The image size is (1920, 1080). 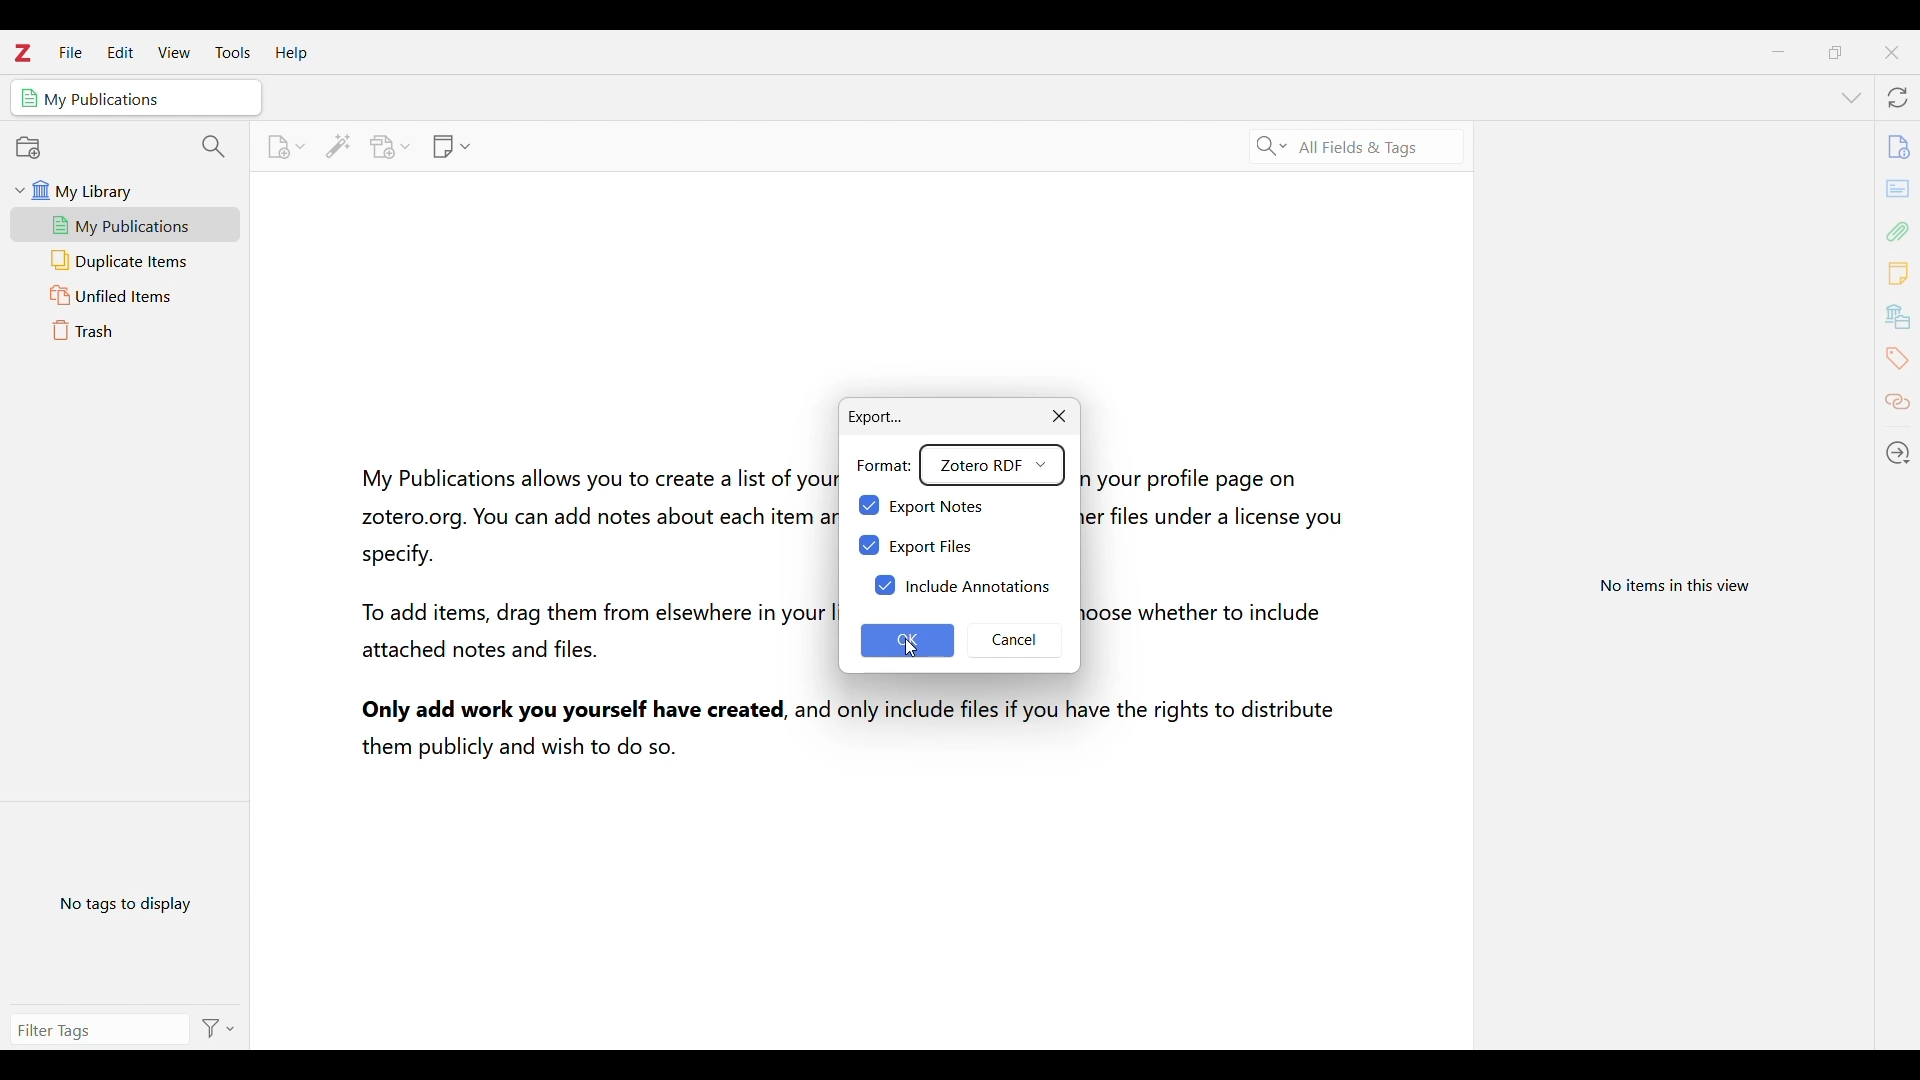 I want to click on Enter search manually, so click(x=95, y=1027).